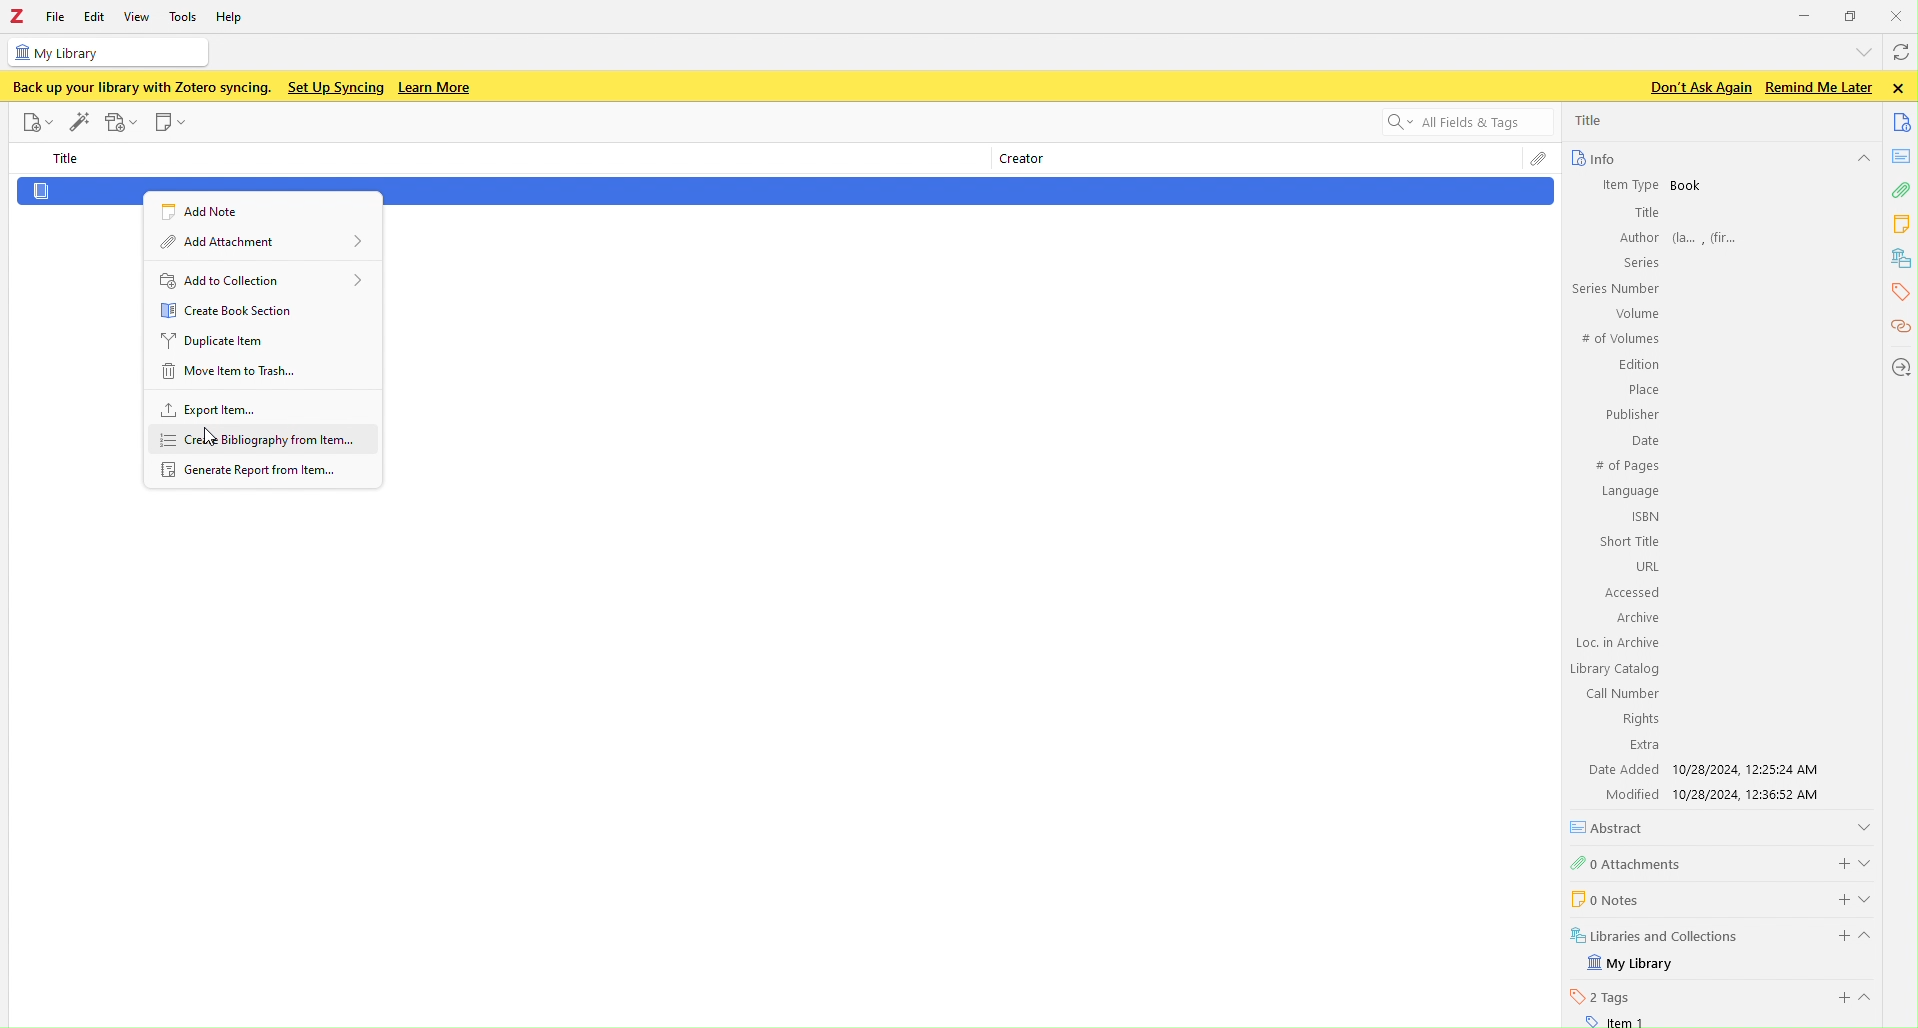 The image size is (1918, 1028). I want to click on 2 Tags, so click(1601, 996).